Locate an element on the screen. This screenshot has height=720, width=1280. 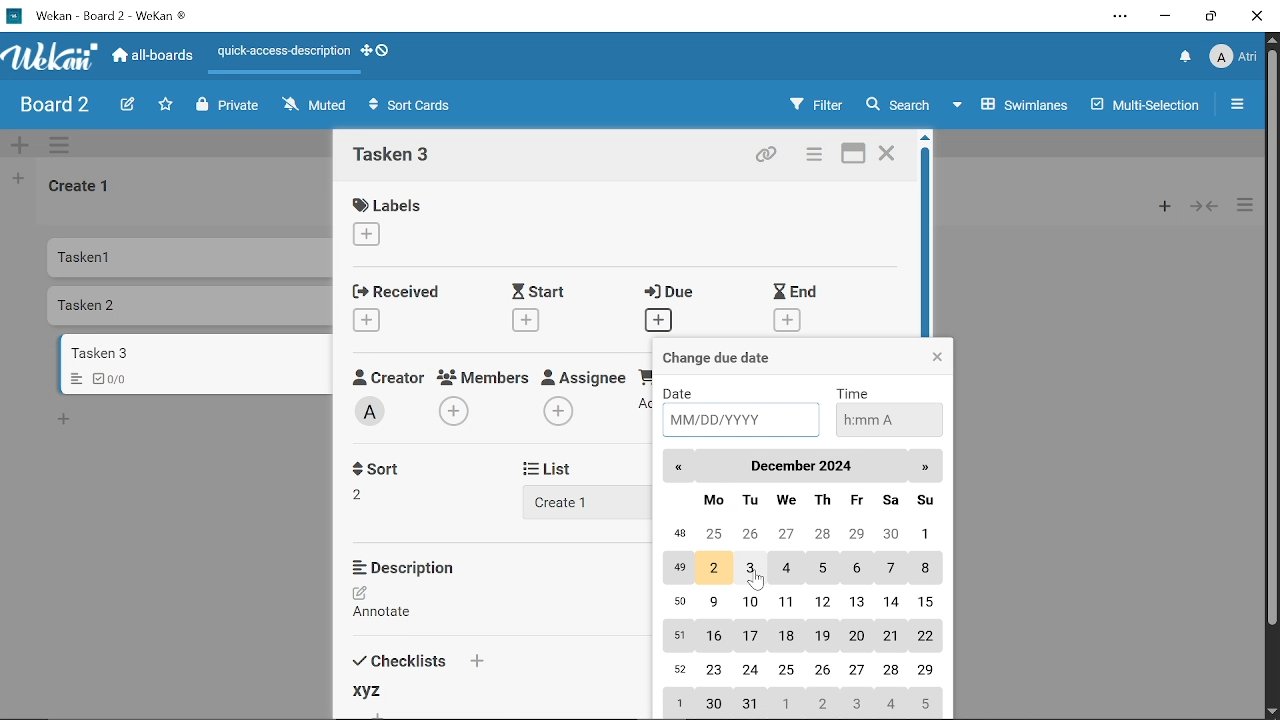
Star this board is located at coordinates (165, 105).